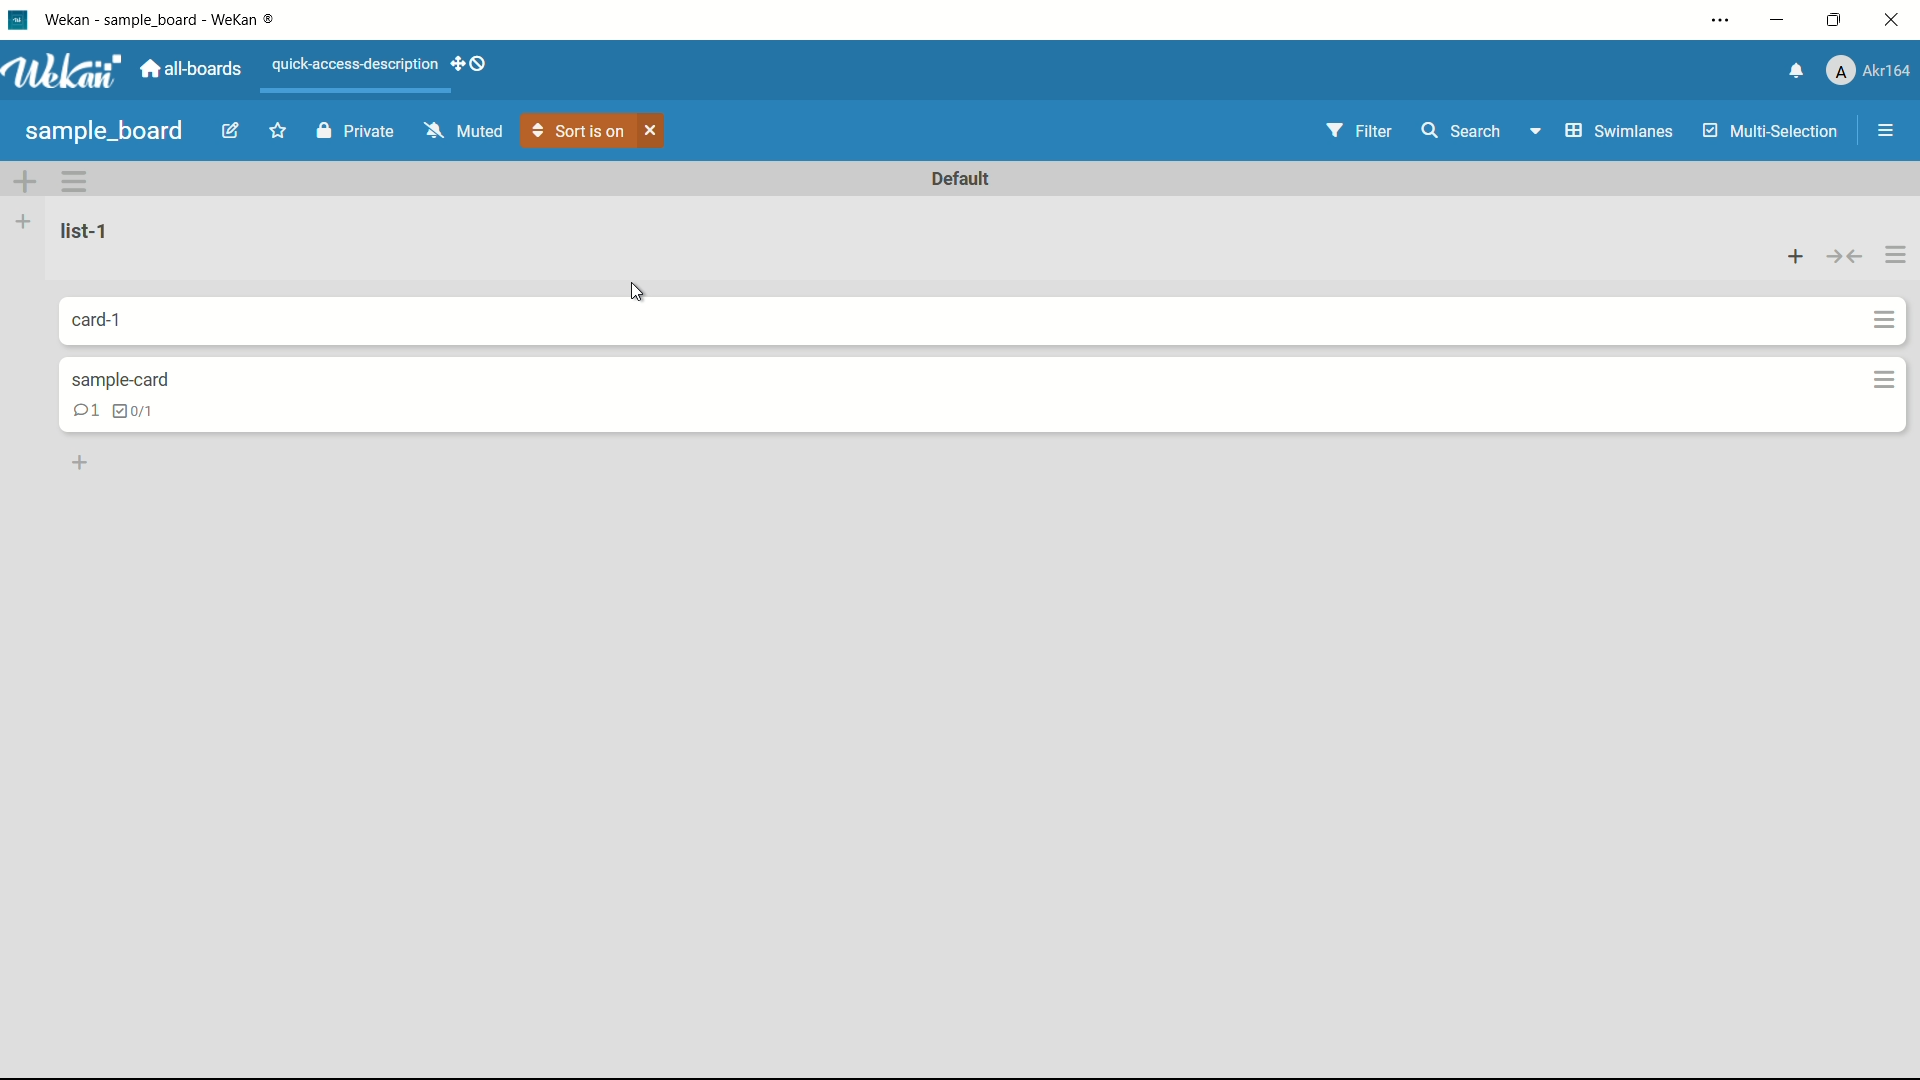 The width and height of the screenshot is (1920, 1080). What do you see at coordinates (1837, 20) in the screenshot?
I see `maximize` at bounding box center [1837, 20].